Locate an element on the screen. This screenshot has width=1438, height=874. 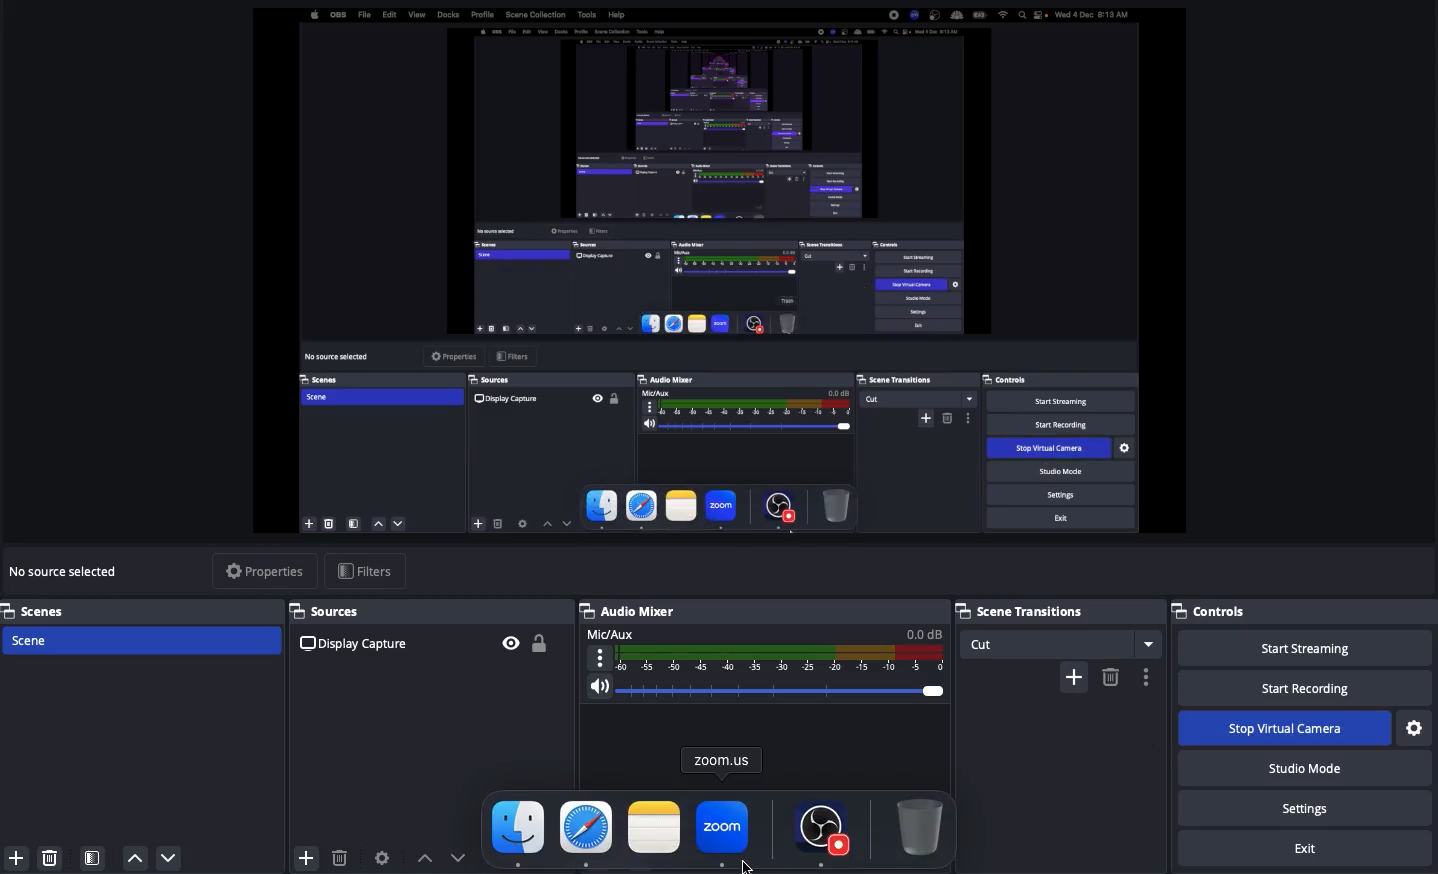
Settings is located at coordinates (1309, 807).